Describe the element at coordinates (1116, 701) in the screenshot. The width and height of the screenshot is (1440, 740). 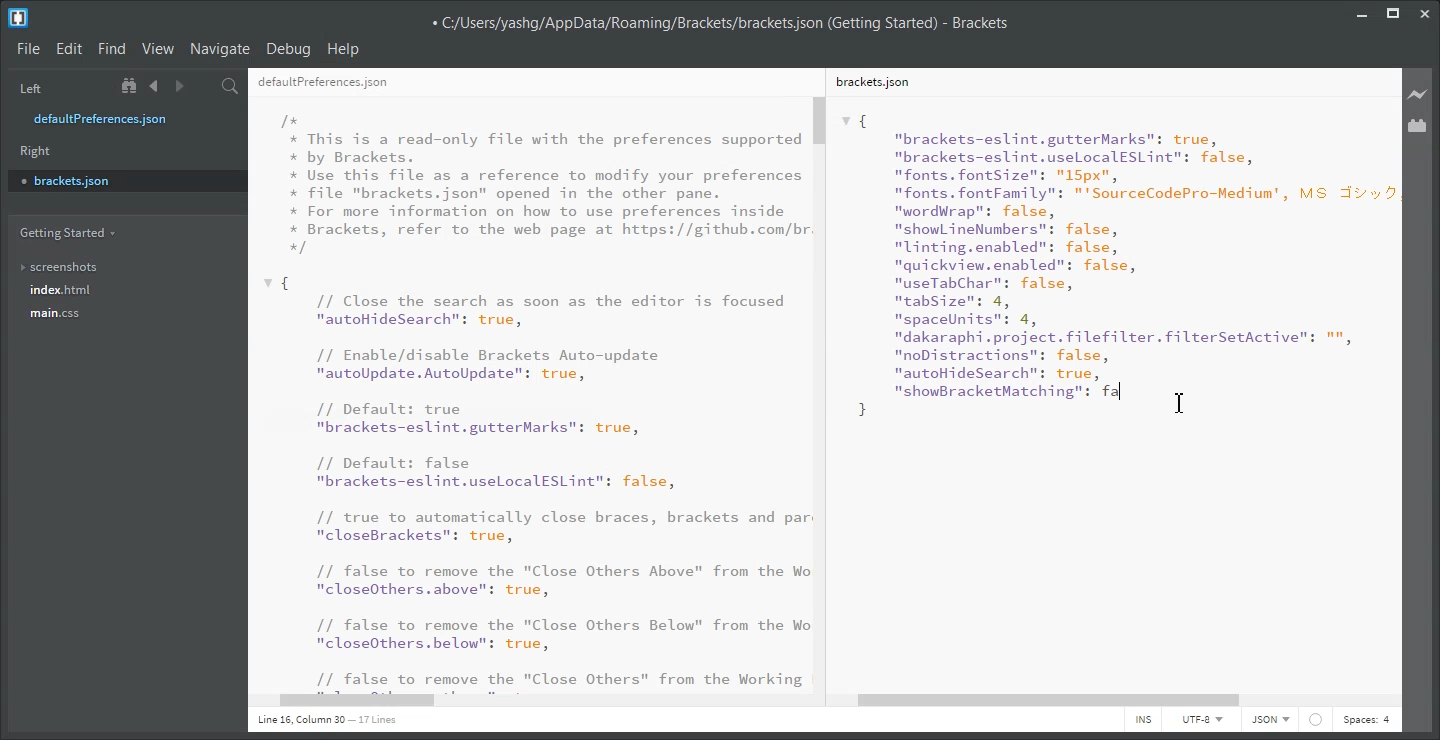
I see `Horizontal Scroll Bar` at that location.